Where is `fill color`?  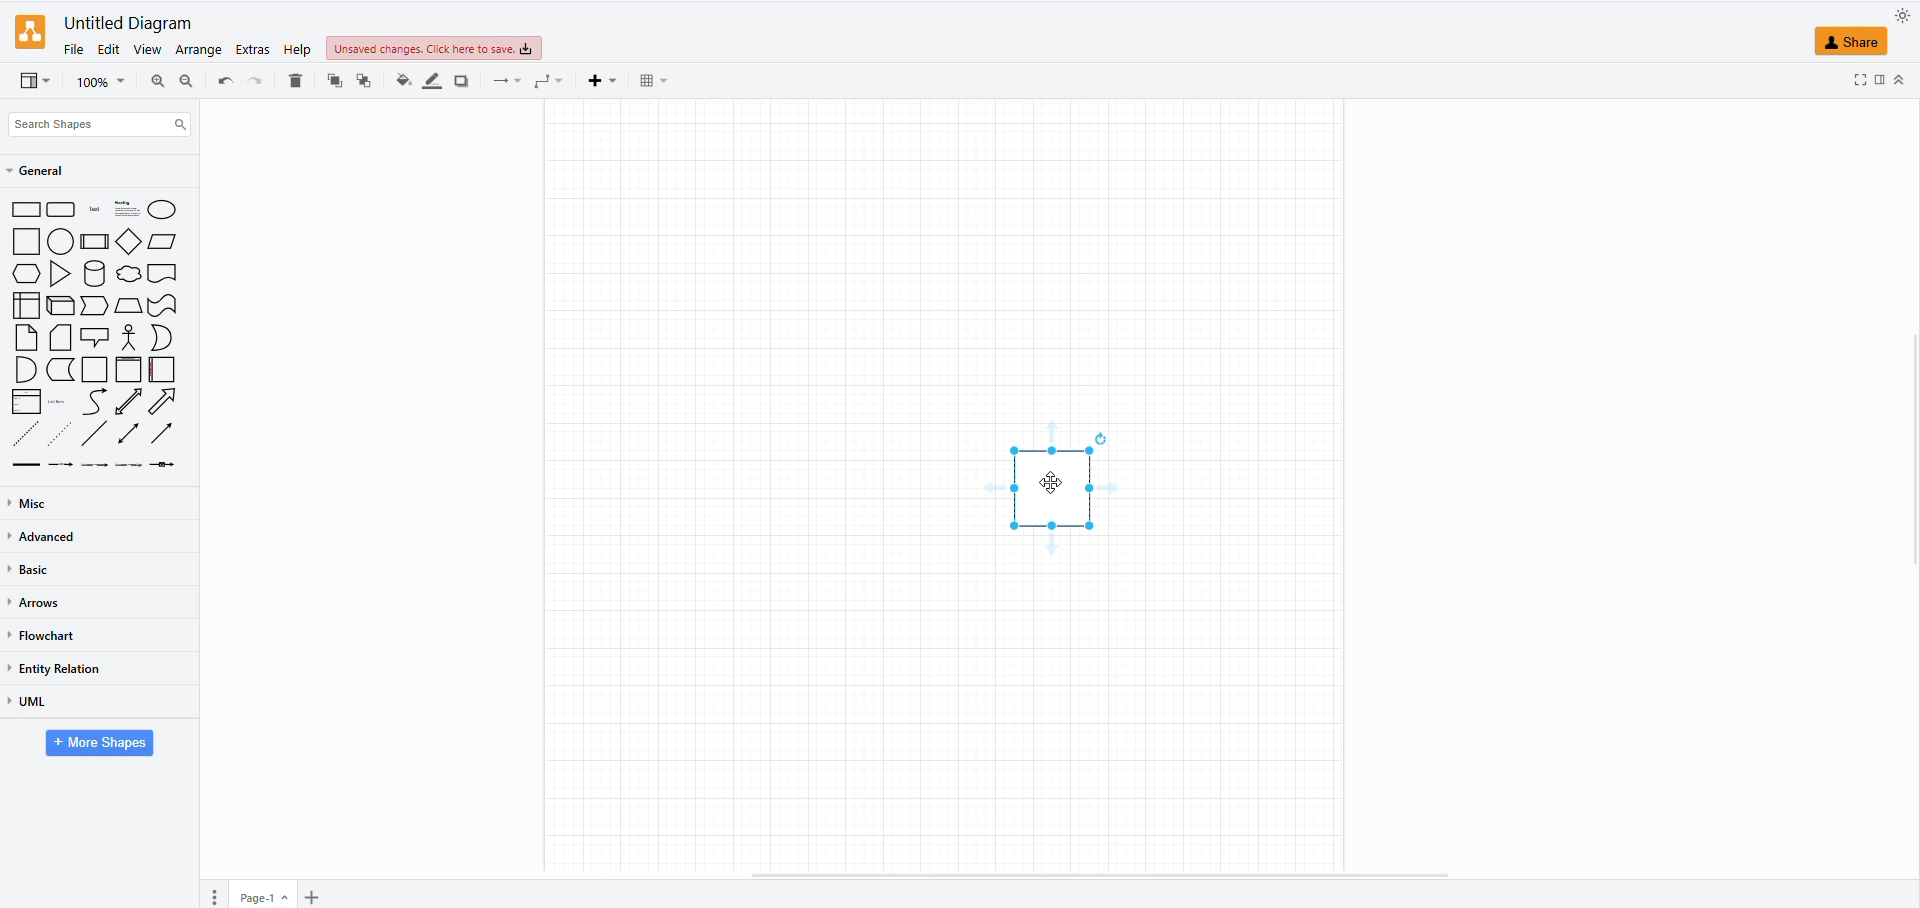
fill color is located at coordinates (399, 85).